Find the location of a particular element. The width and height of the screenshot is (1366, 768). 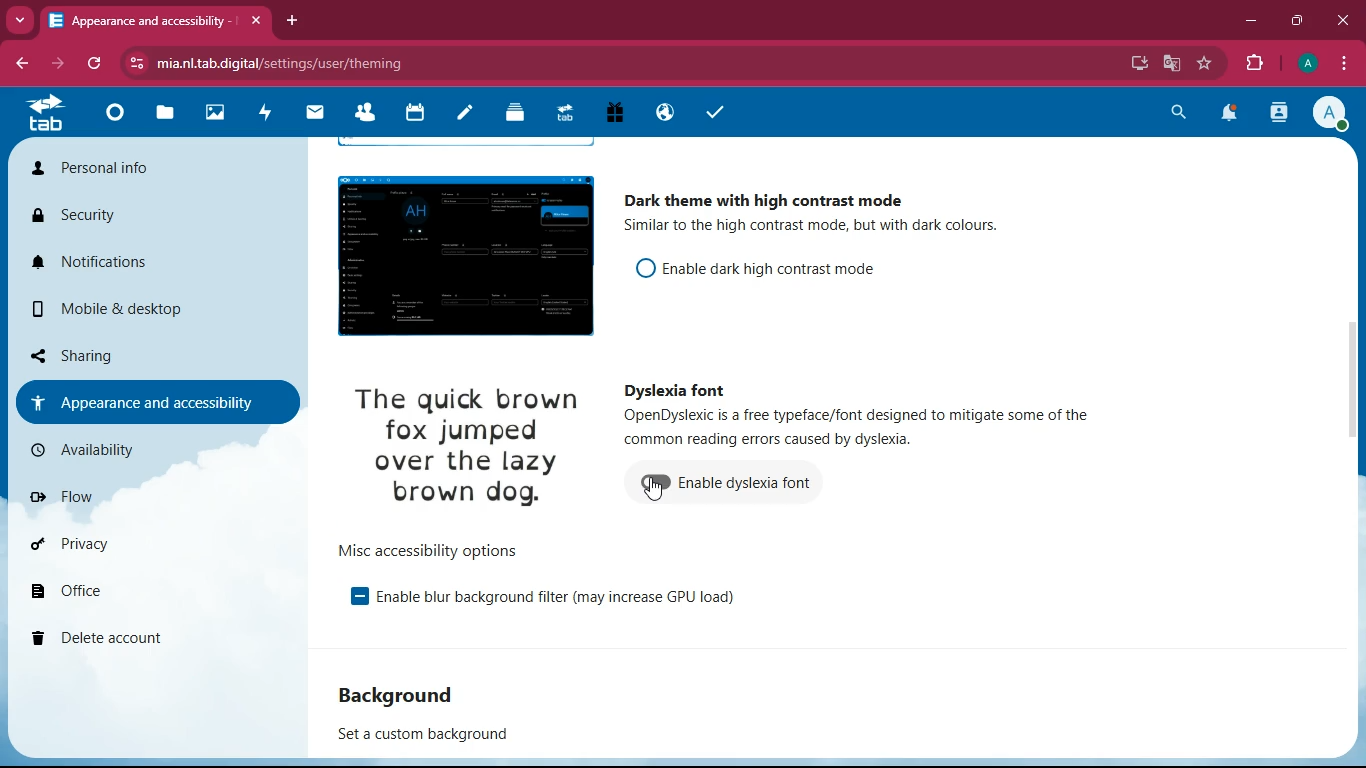

tab is located at coordinates (53, 112).